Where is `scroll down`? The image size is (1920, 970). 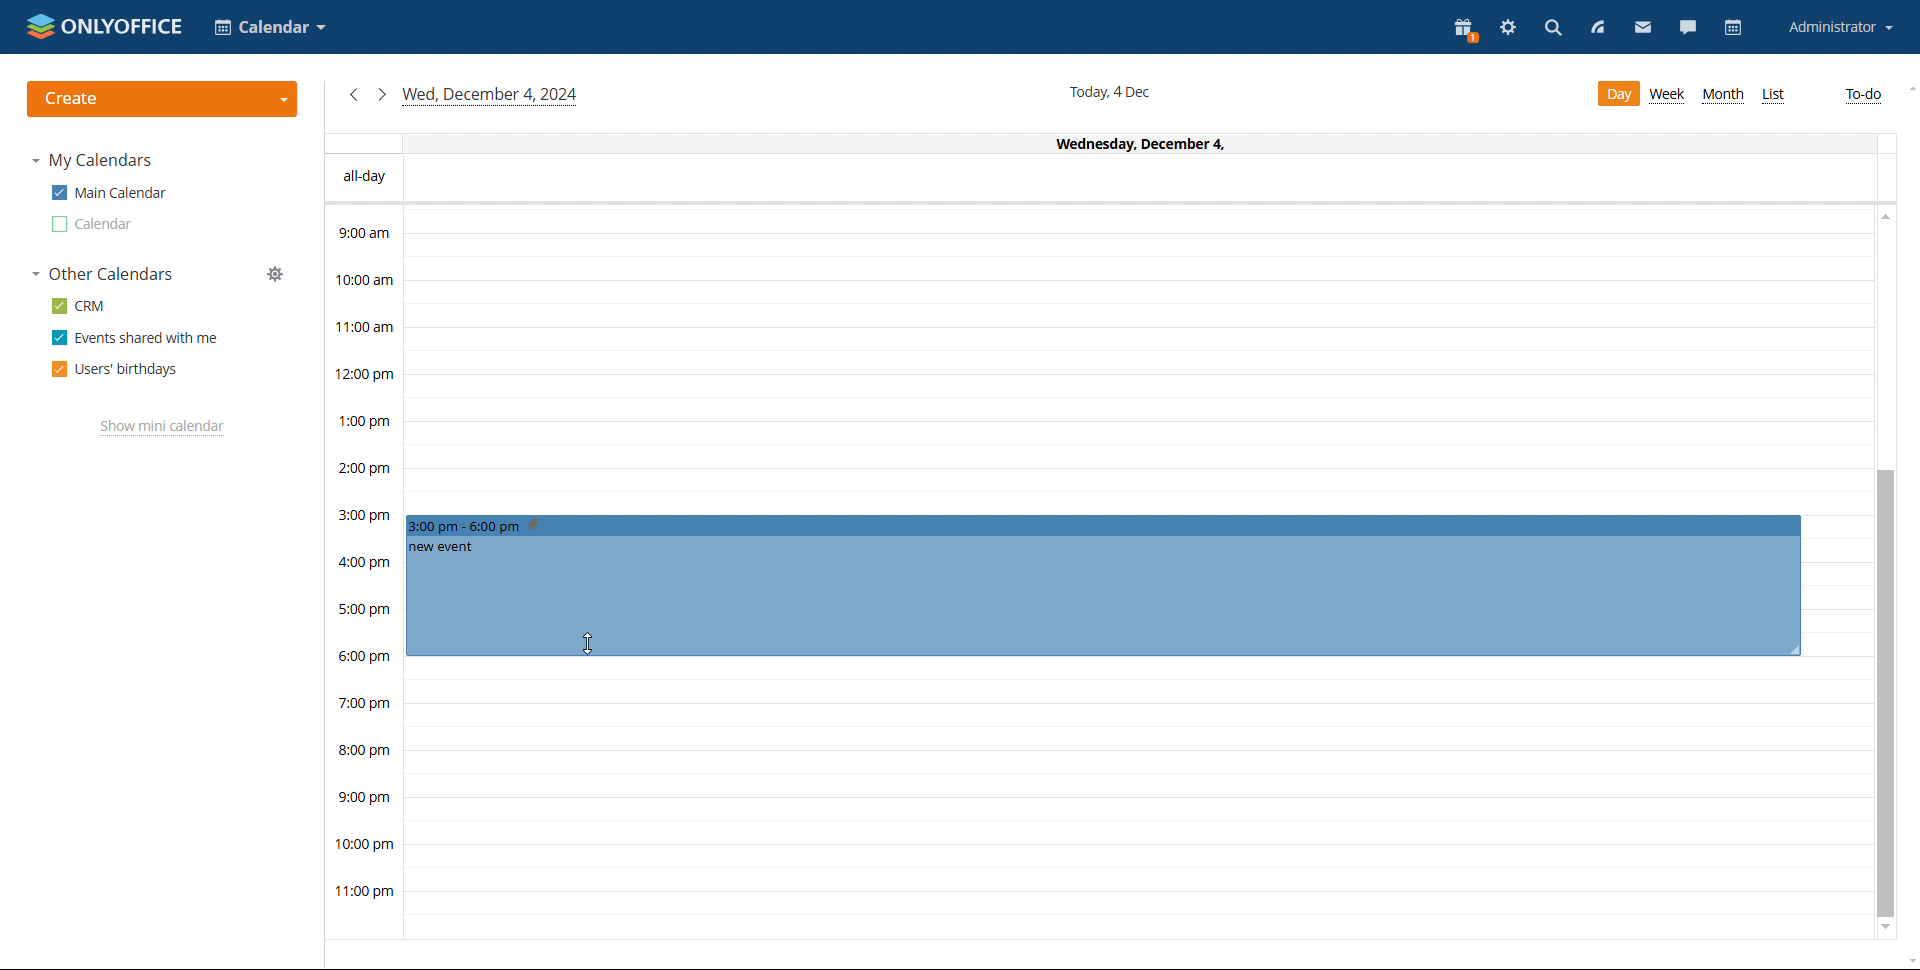 scroll down is located at coordinates (1908, 959).